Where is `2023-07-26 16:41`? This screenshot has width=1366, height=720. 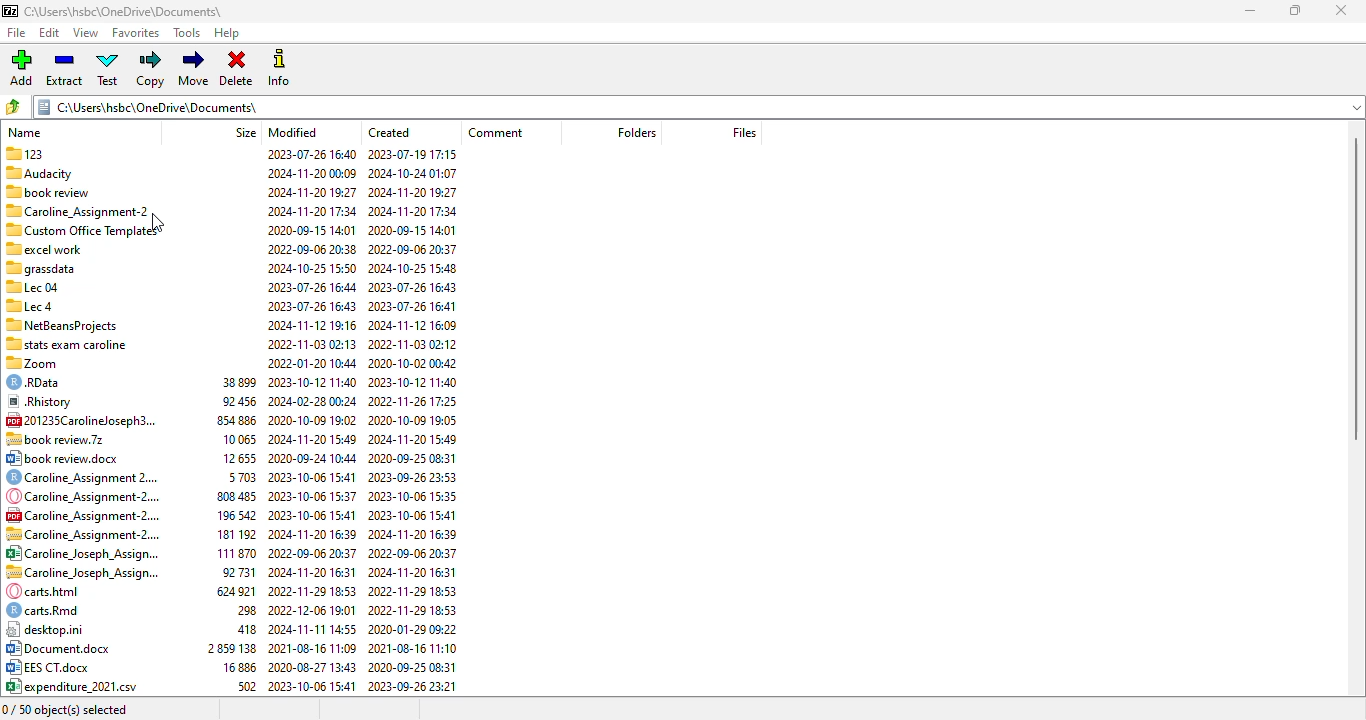 2023-07-26 16:41 is located at coordinates (410, 307).